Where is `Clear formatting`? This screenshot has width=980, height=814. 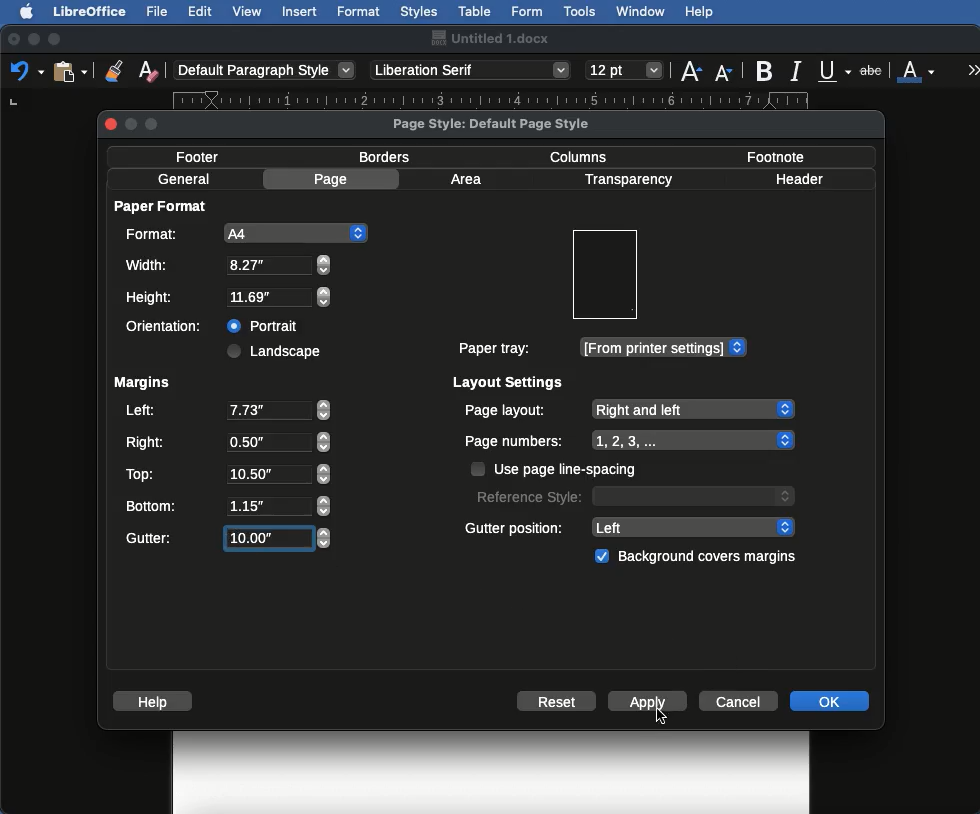
Clear formatting is located at coordinates (148, 69).